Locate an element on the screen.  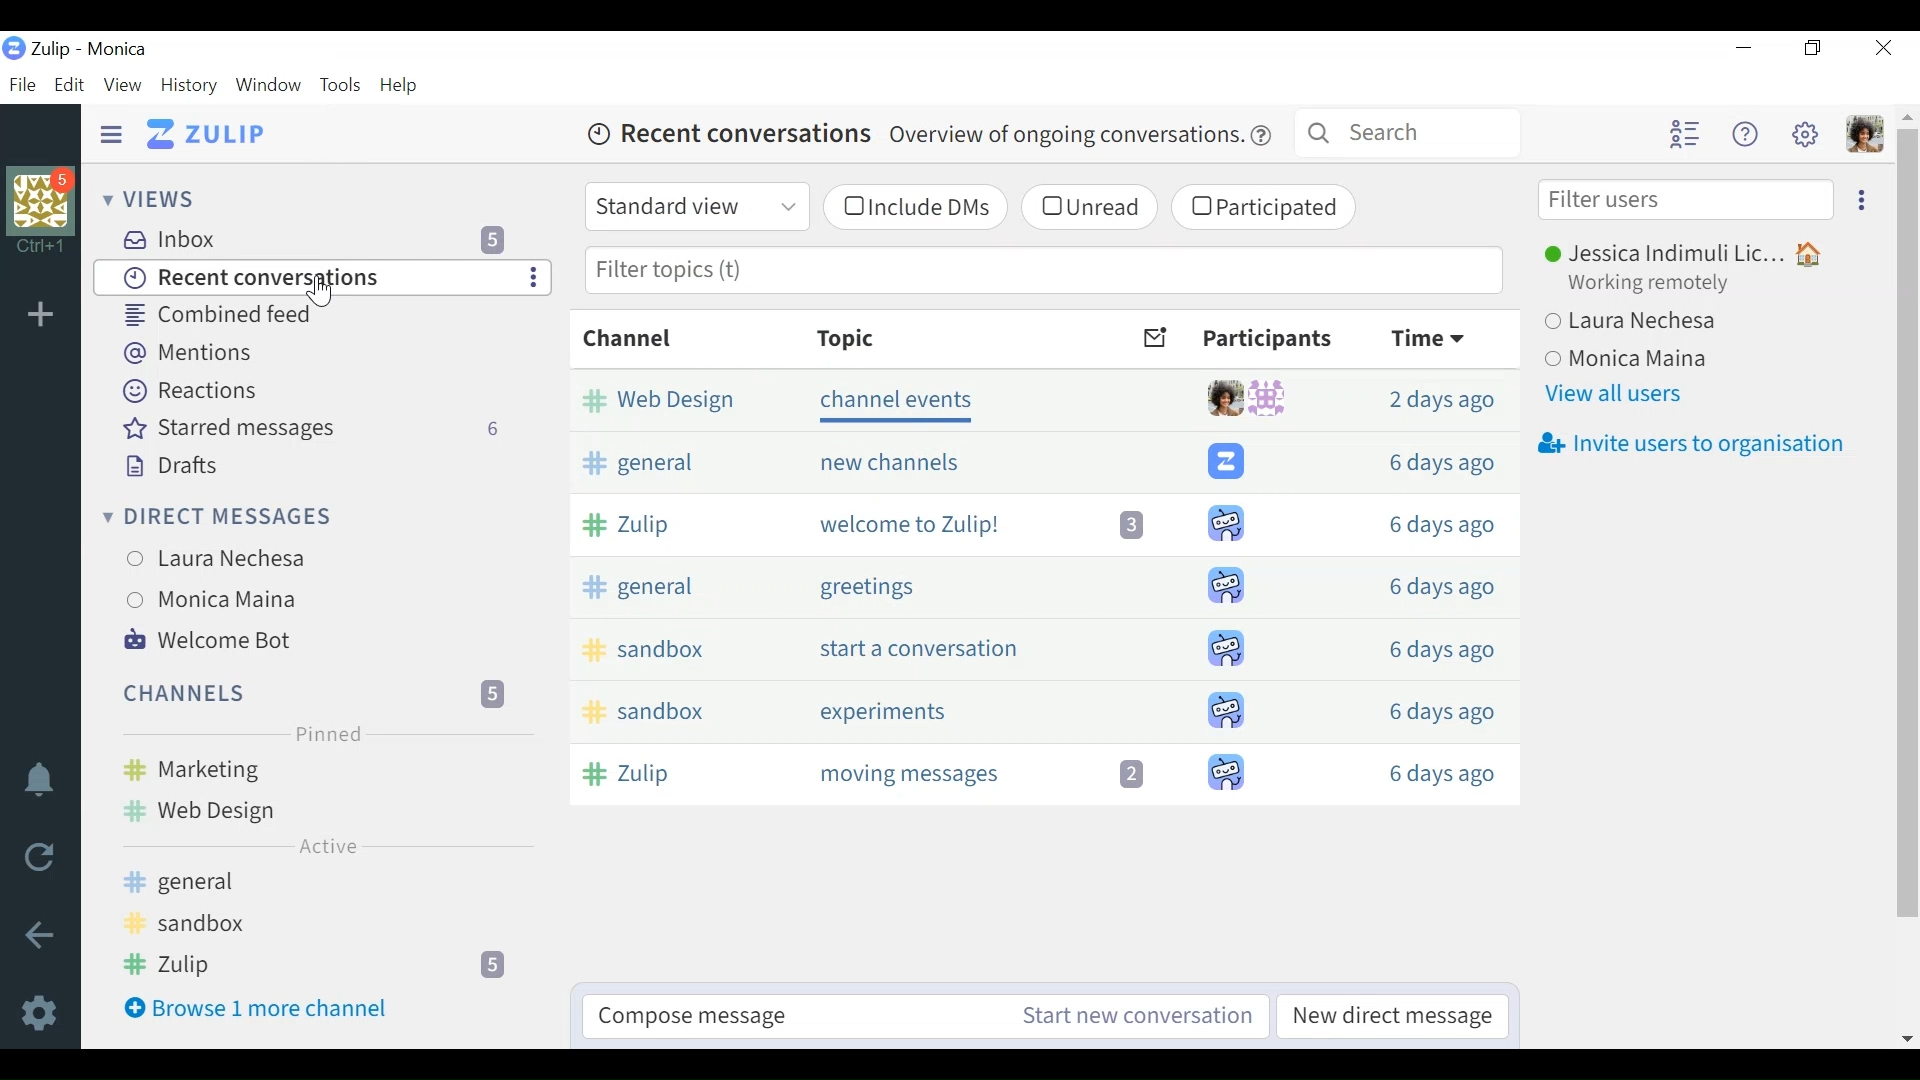
Topic is located at coordinates (848, 340).